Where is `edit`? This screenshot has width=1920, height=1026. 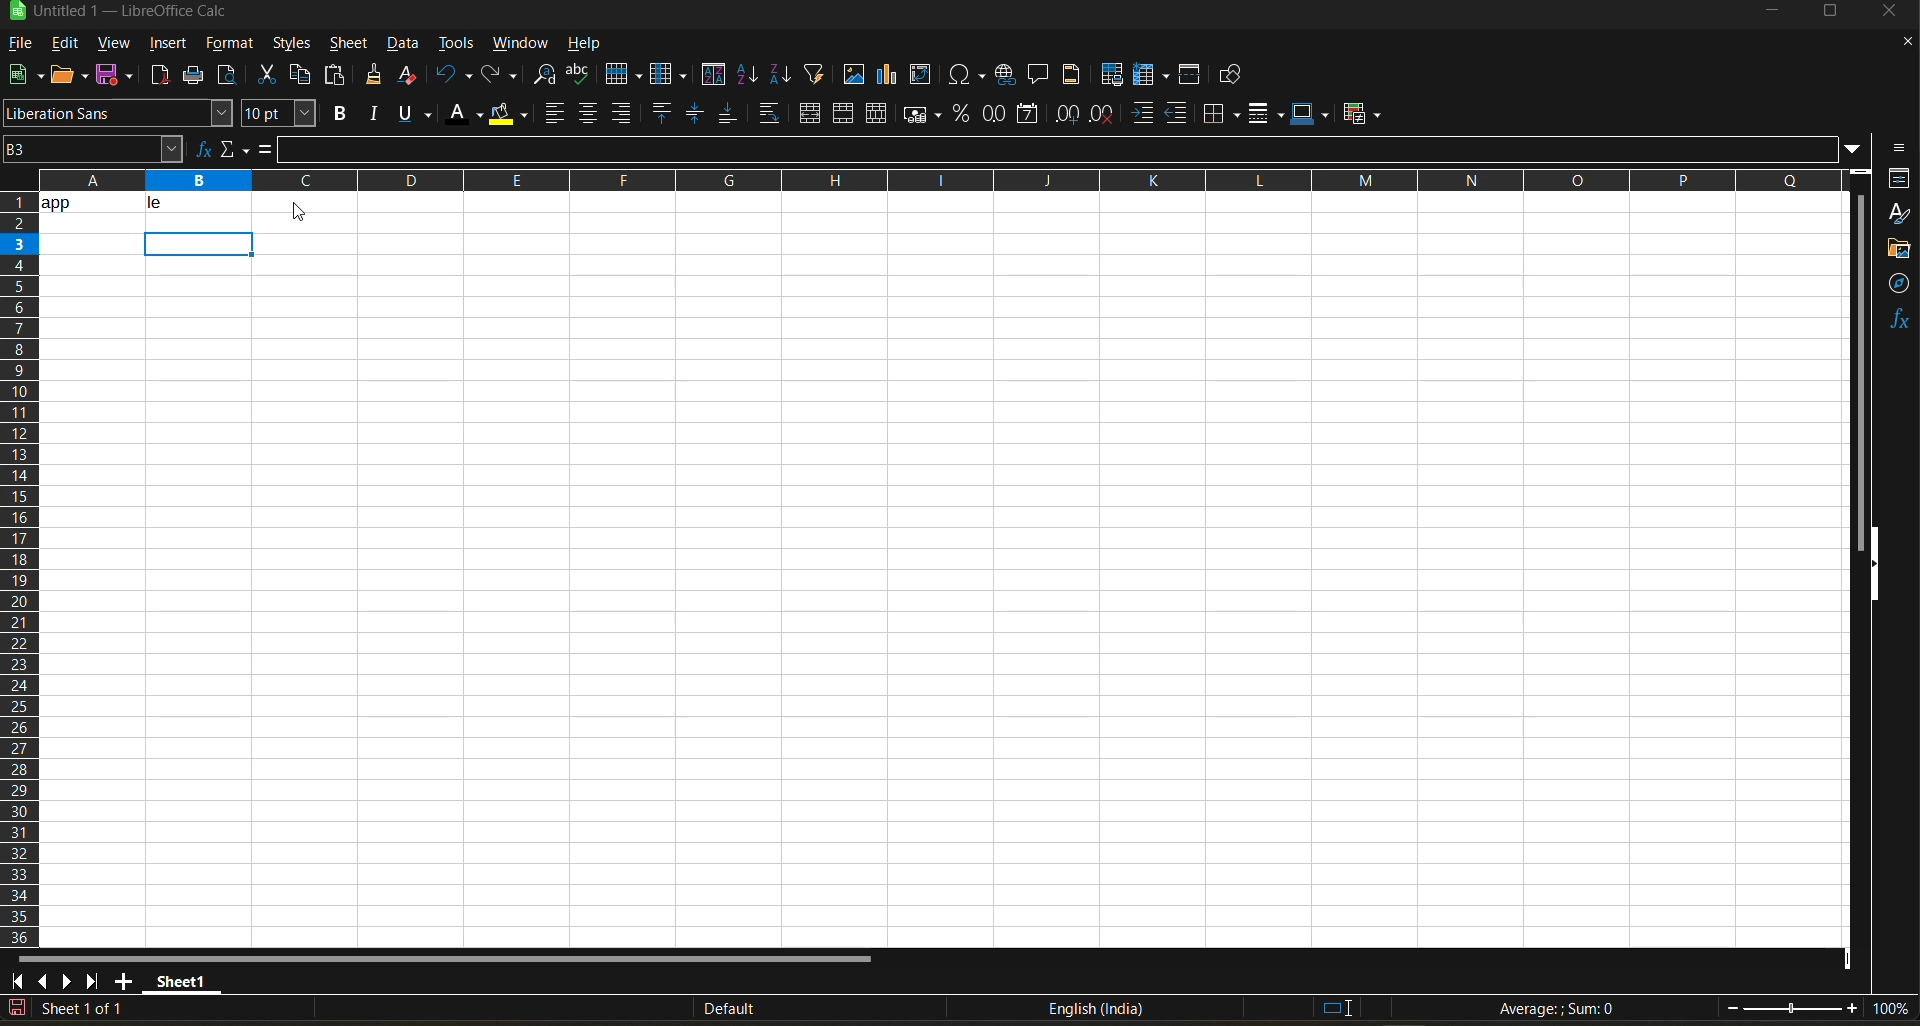 edit is located at coordinates (65, 41).